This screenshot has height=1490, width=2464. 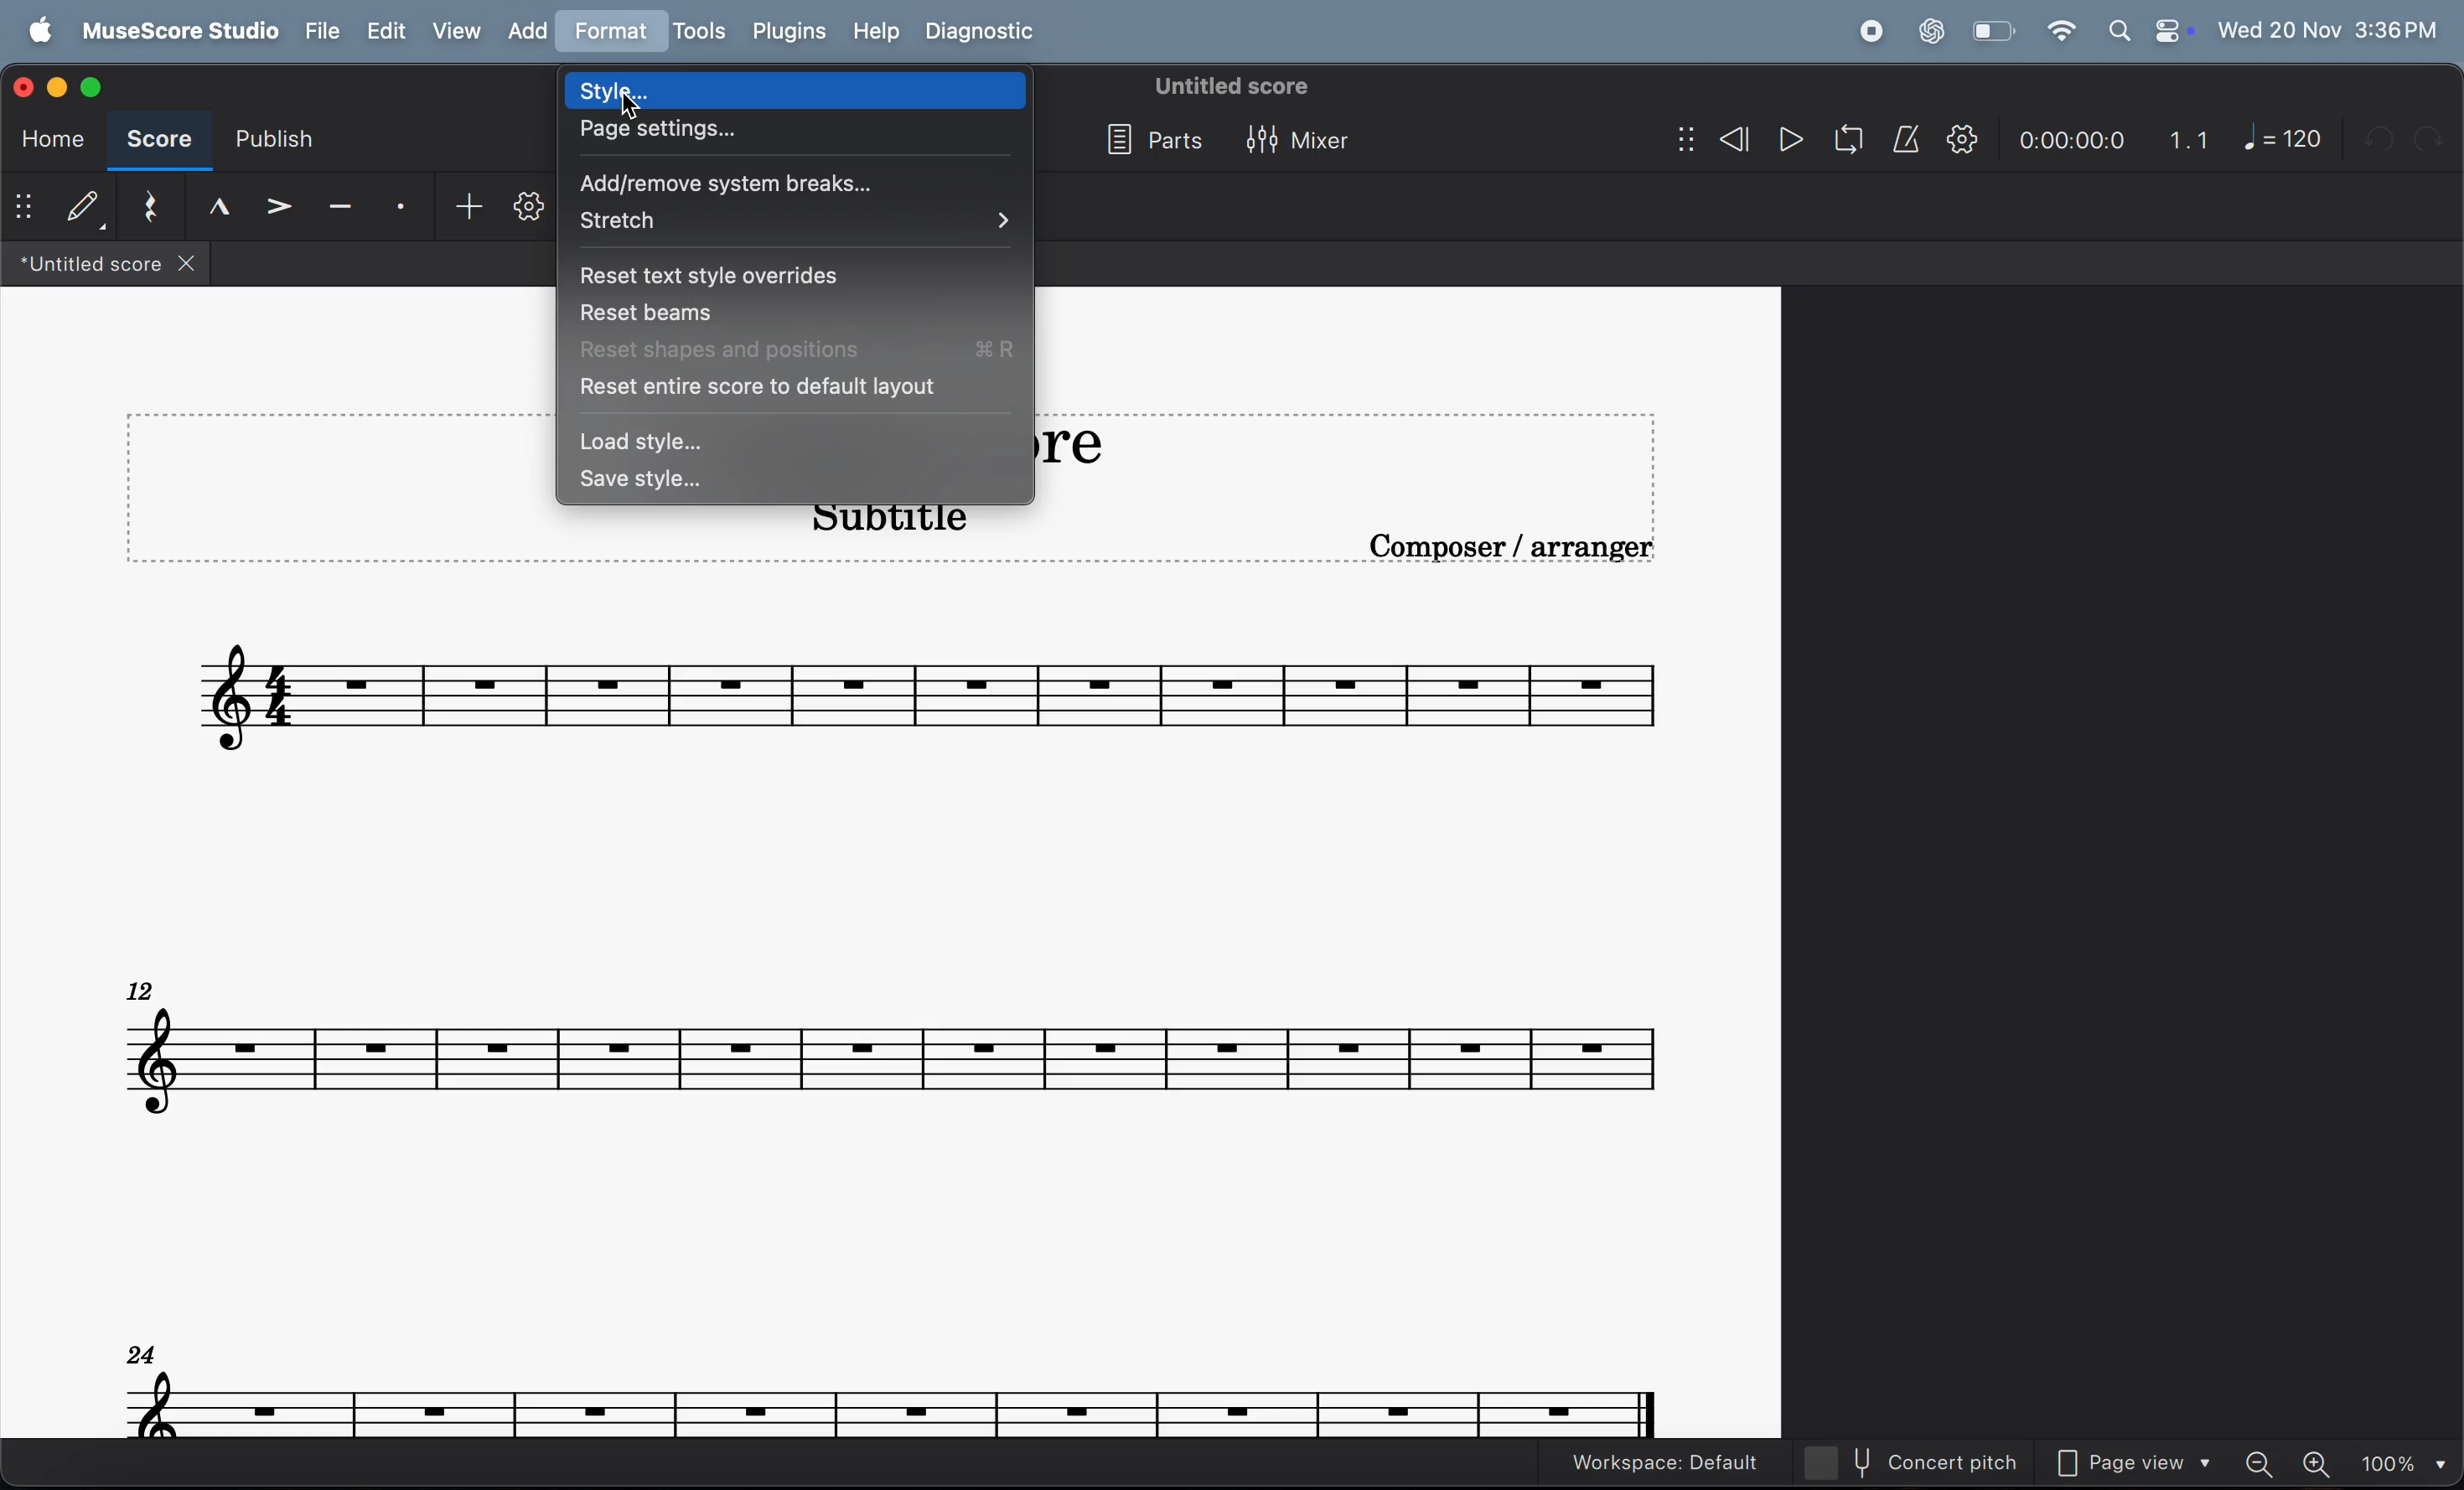 I want to click on zoom out, so click(x=2265, y=1462).